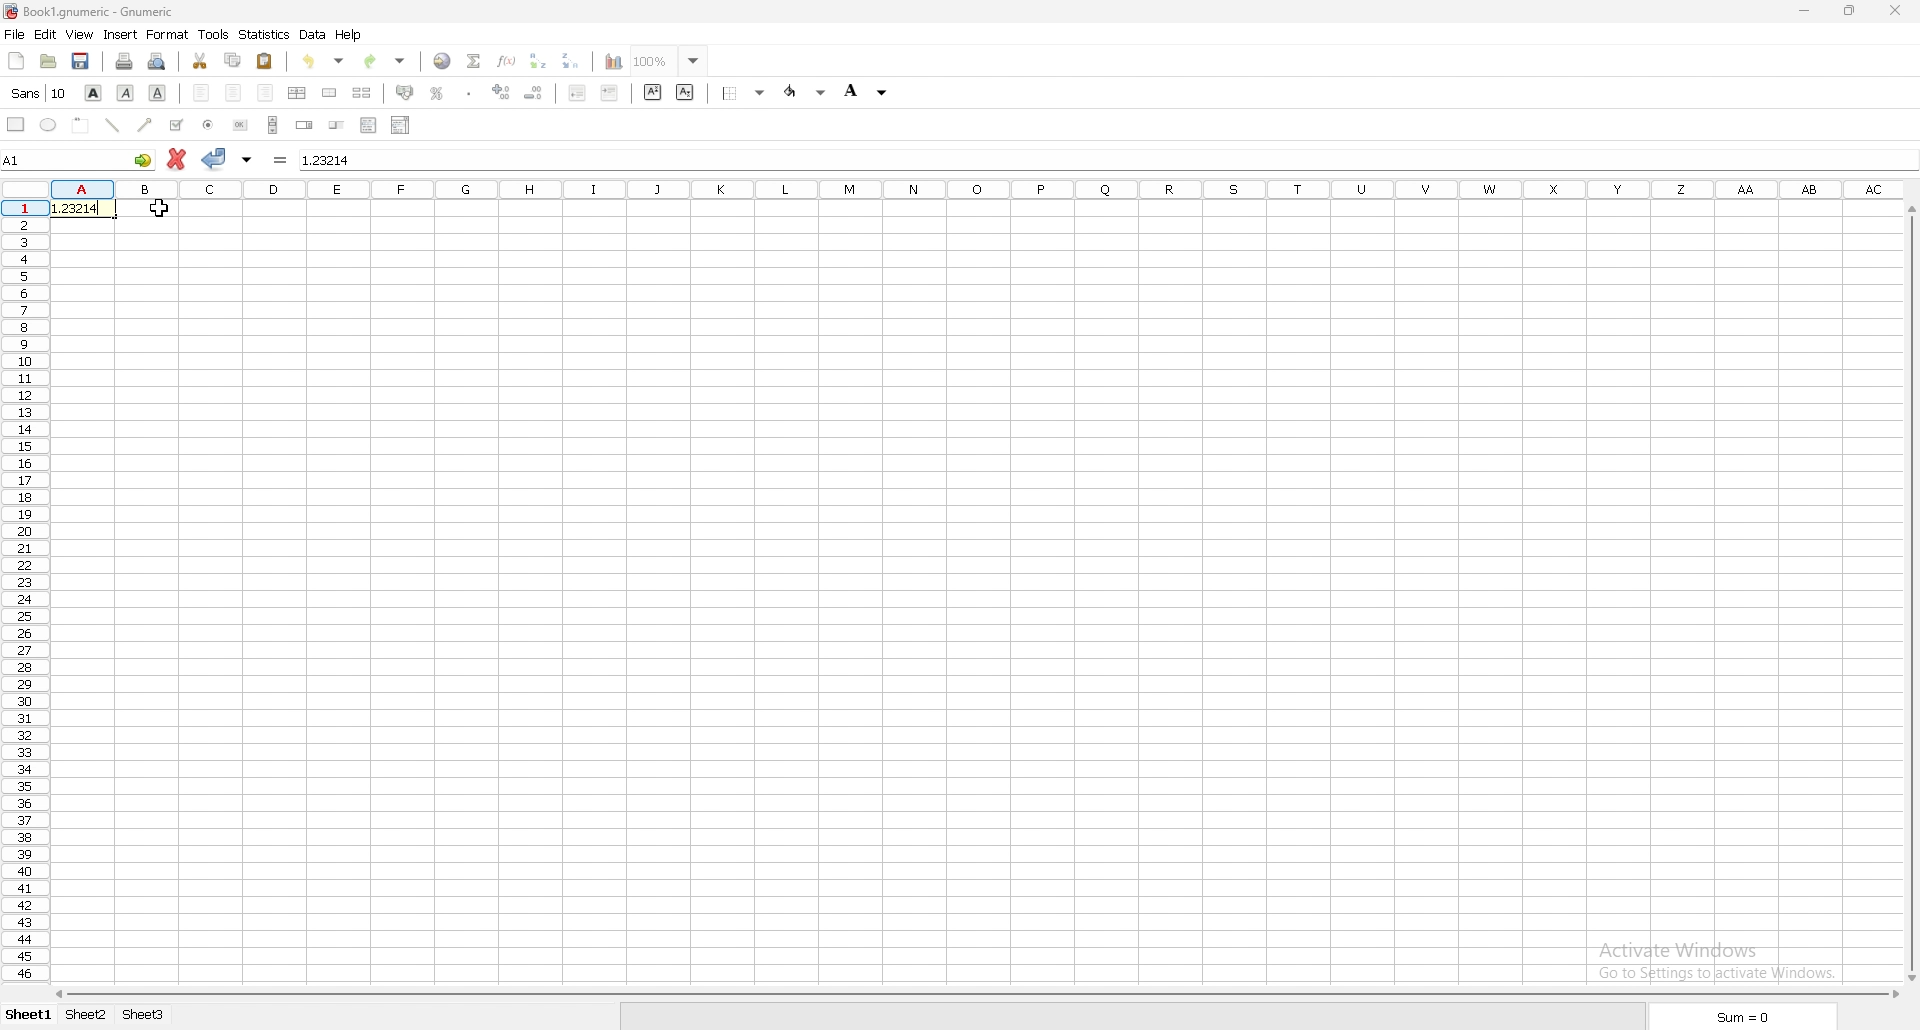 The width and height of the screenshot is (1920, 1030). I want to click on superscript, so click(654, 93).